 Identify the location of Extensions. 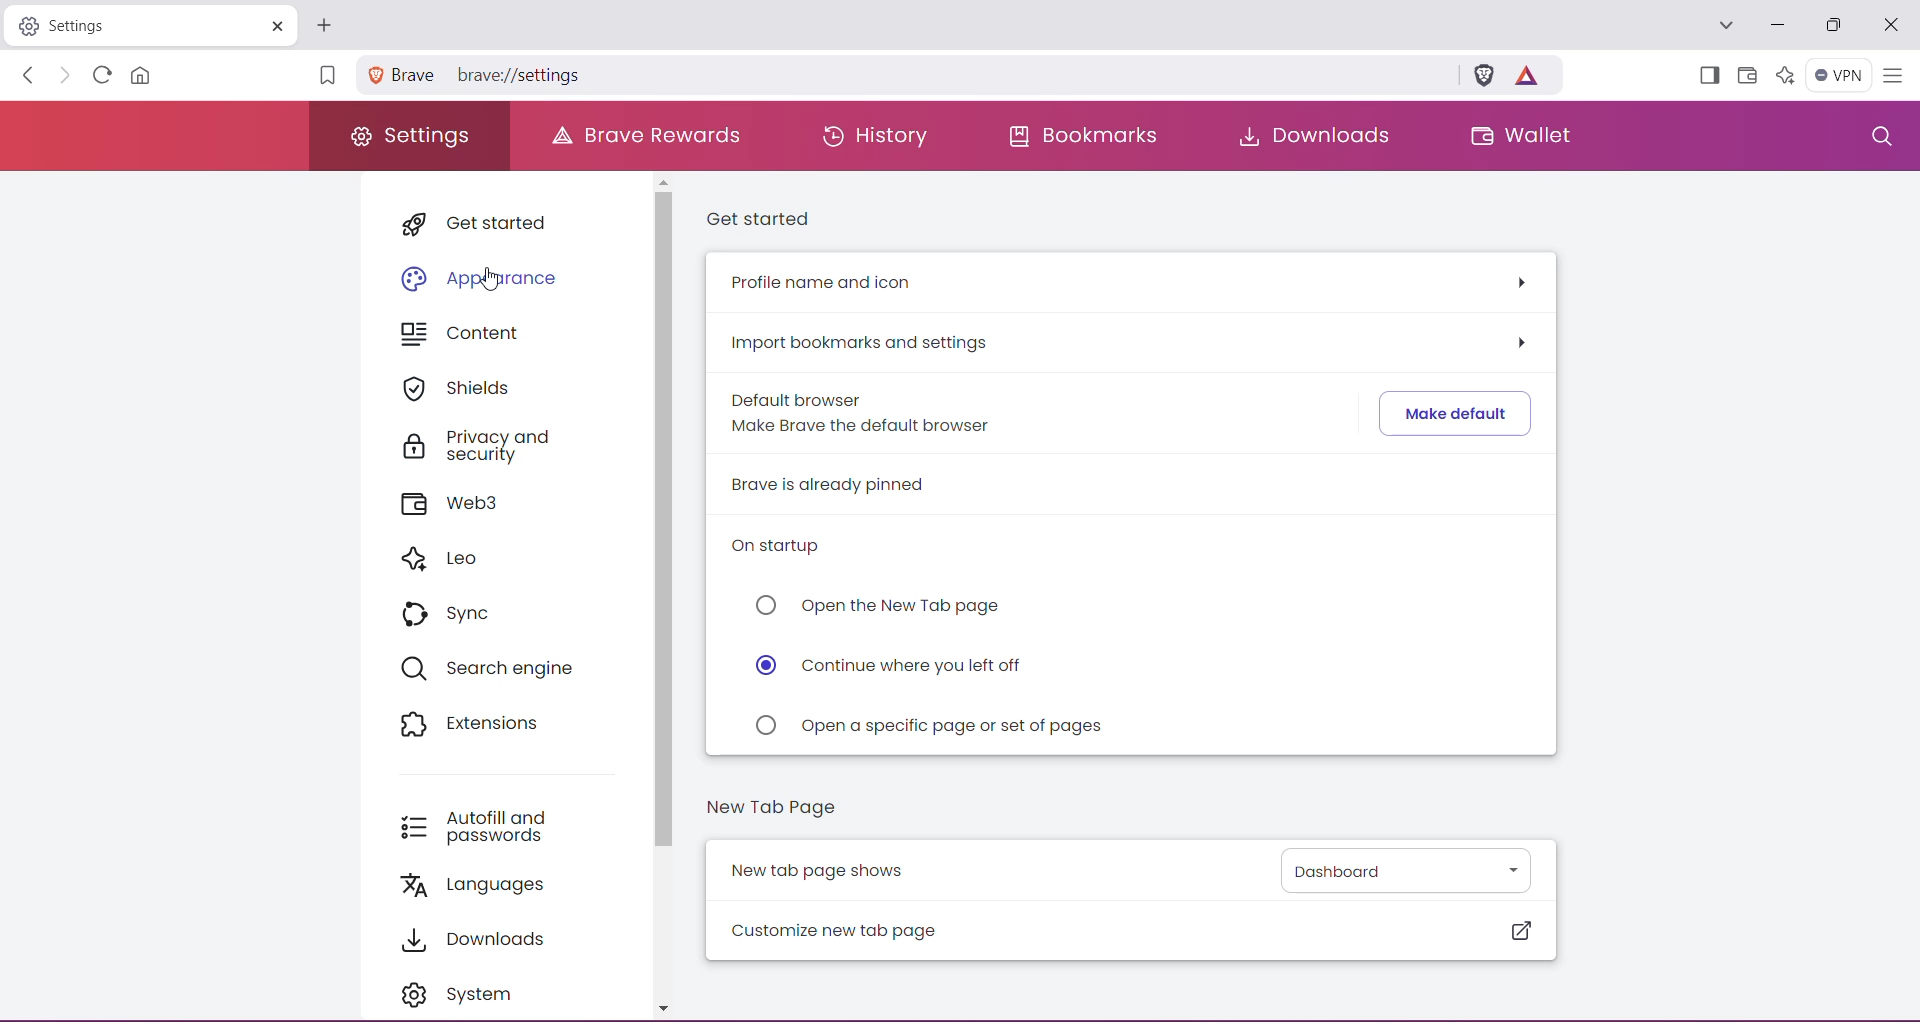
(470, 726).